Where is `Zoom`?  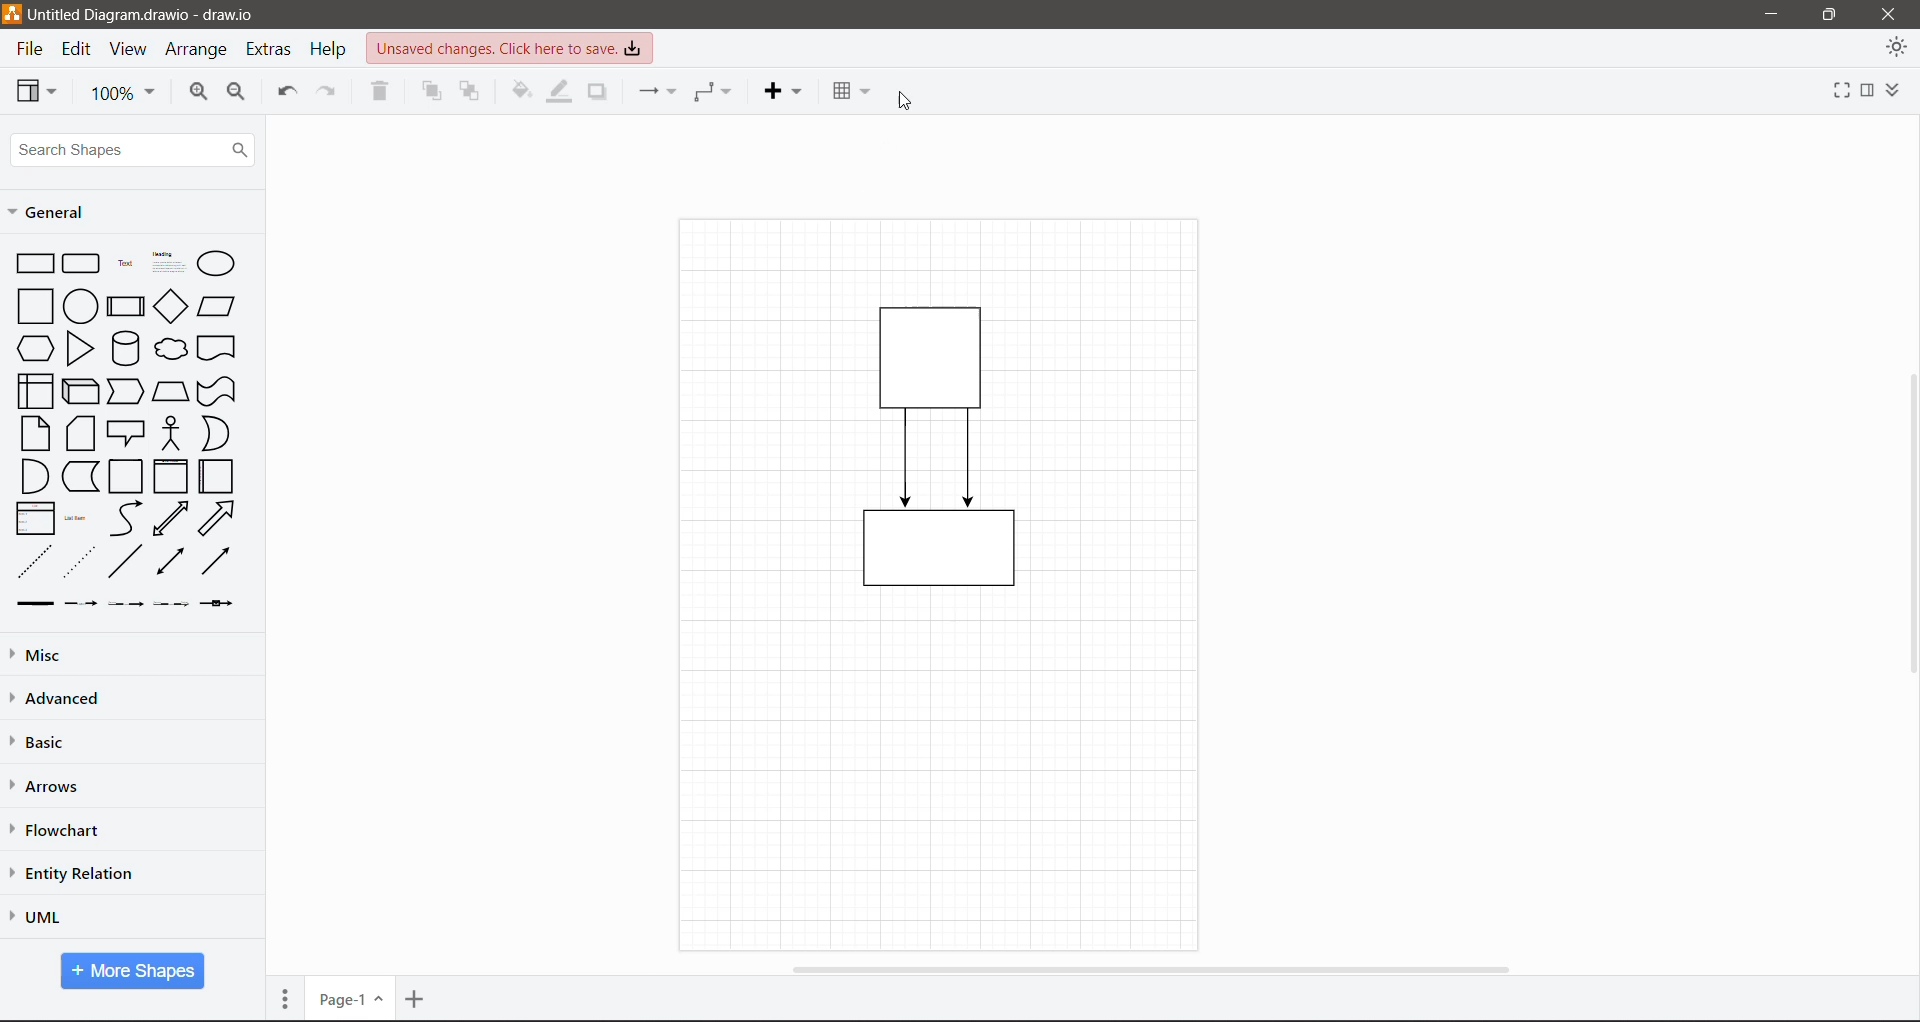
Zoom is located at coordinates (123, 94).